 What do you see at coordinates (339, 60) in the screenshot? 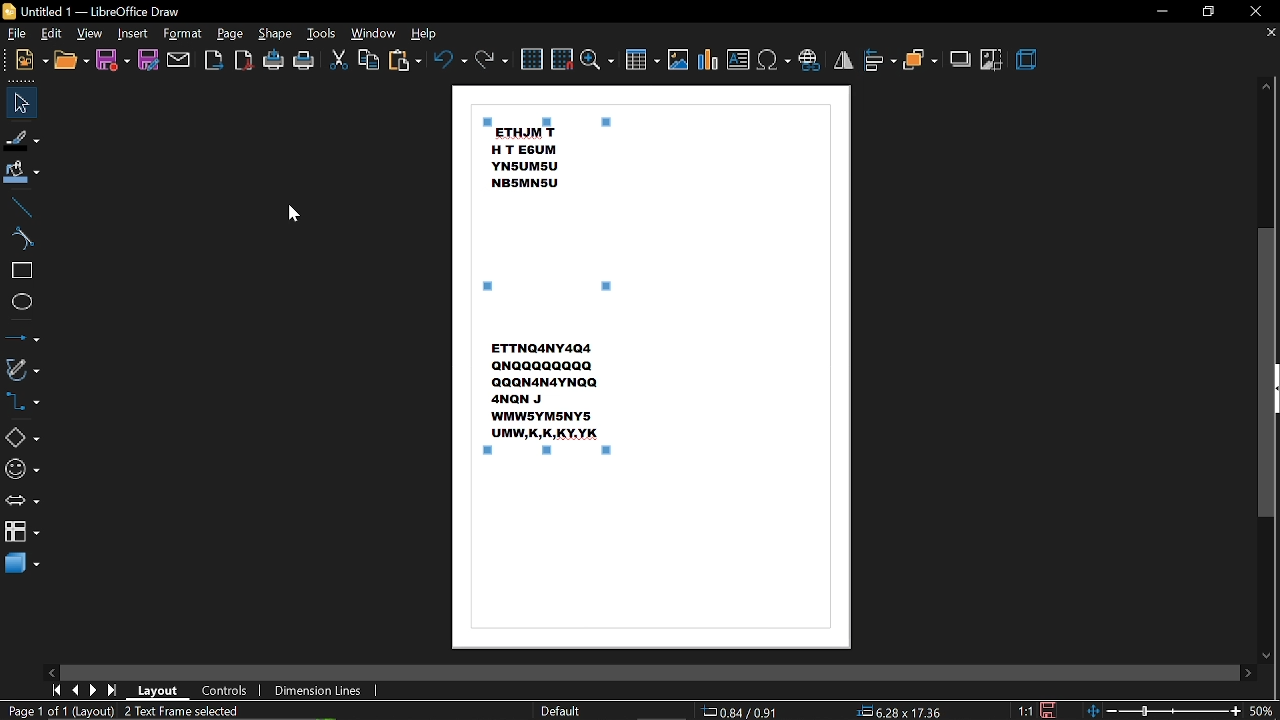
I see `cut ` at bounding box center [339, 60].